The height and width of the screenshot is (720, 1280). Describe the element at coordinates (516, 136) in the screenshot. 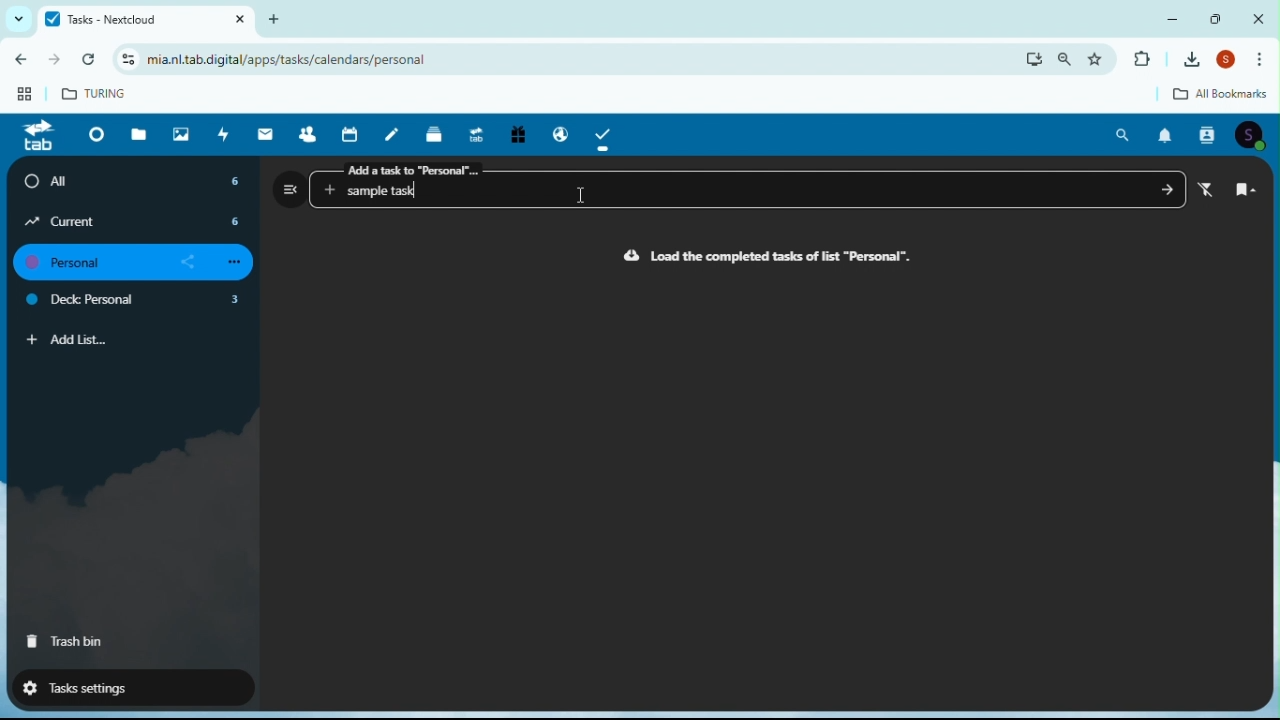

I see `Free trial` at that location.